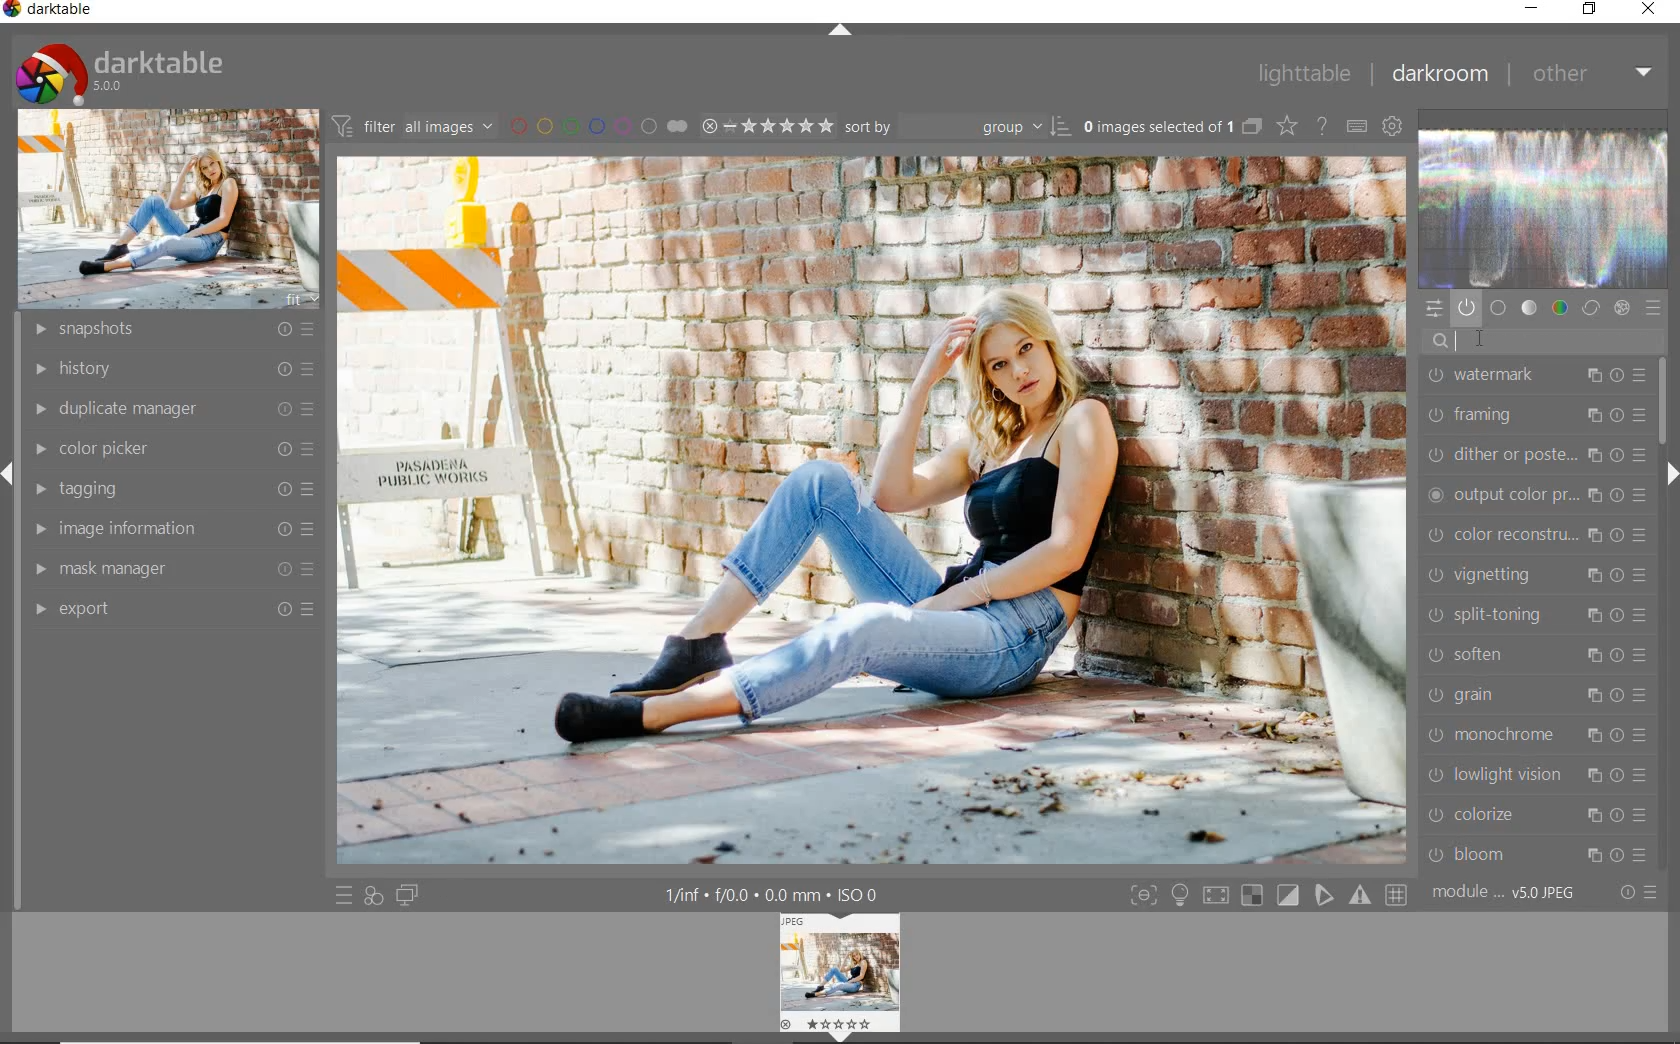 The width and height of the screenshot is (1680, 1044). I want to click on selected image, so click(871, 509).